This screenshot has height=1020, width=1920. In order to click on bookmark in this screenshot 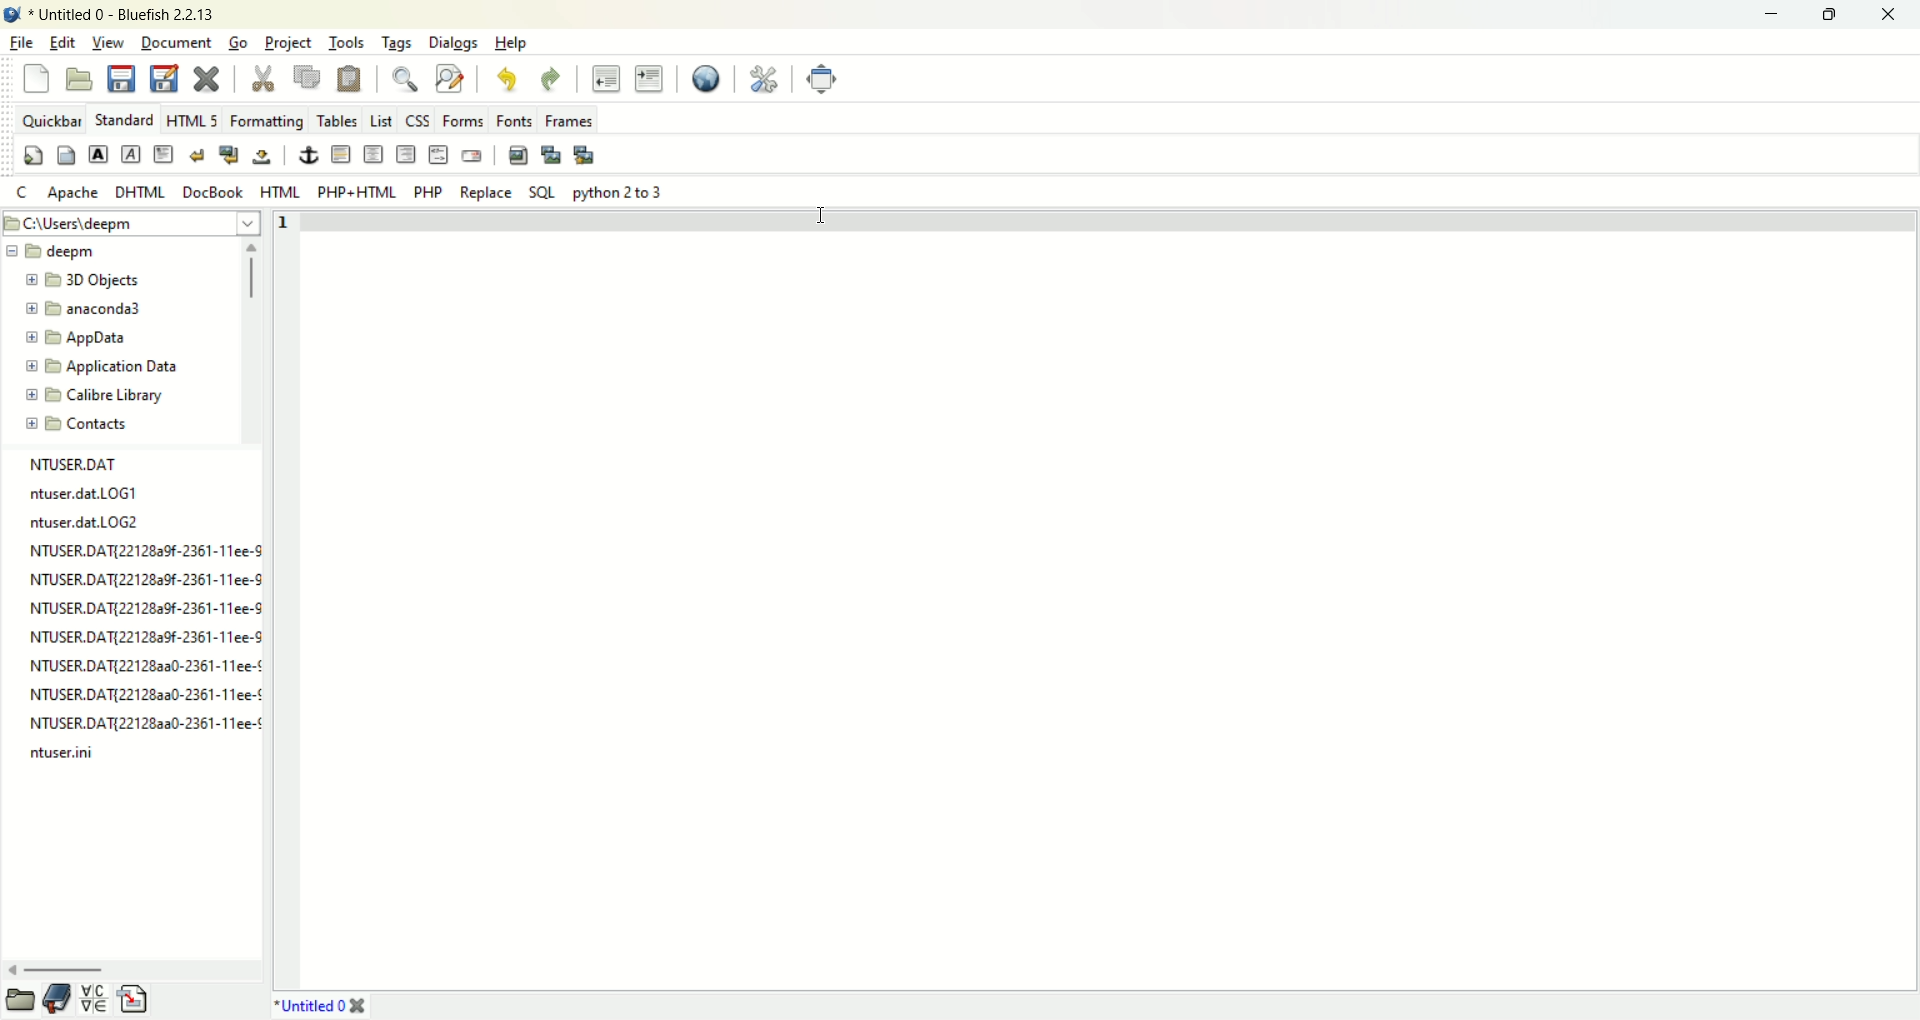, I will do `click(61, 999)`.